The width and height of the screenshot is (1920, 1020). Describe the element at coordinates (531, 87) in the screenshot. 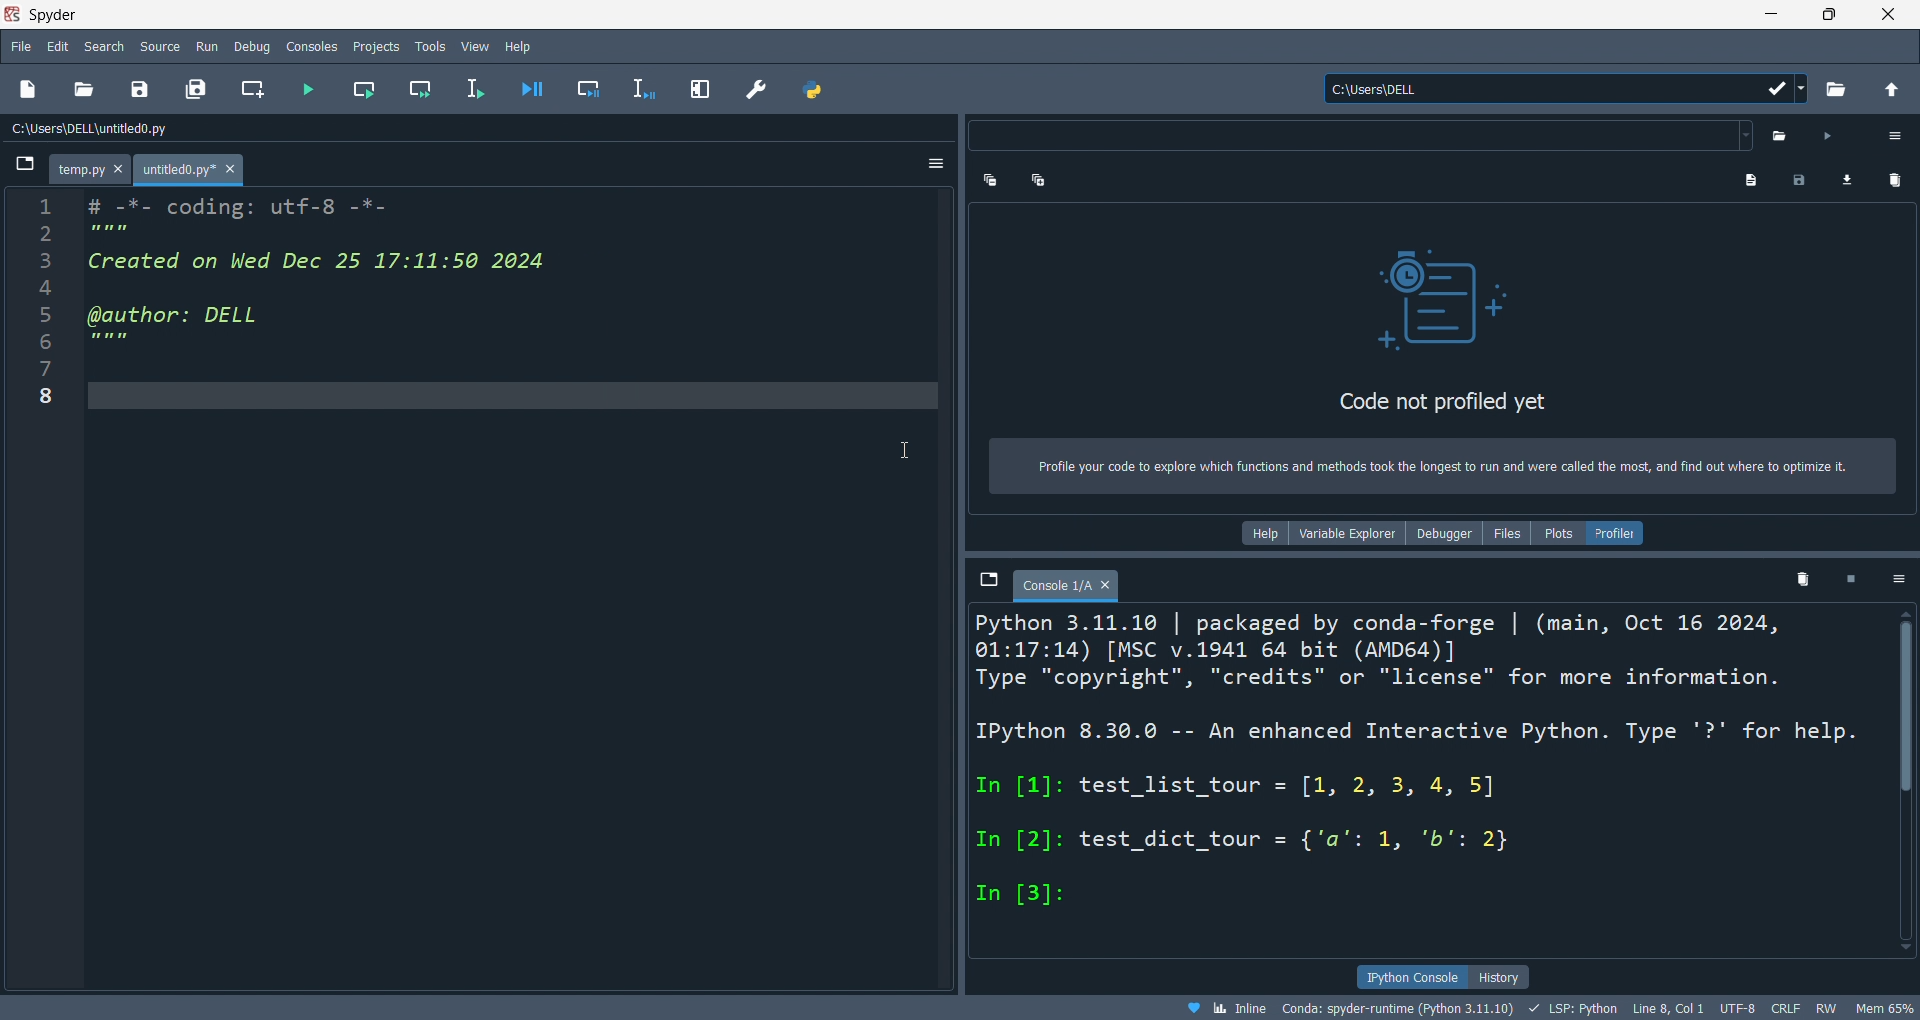

I see `debug file` at that location.